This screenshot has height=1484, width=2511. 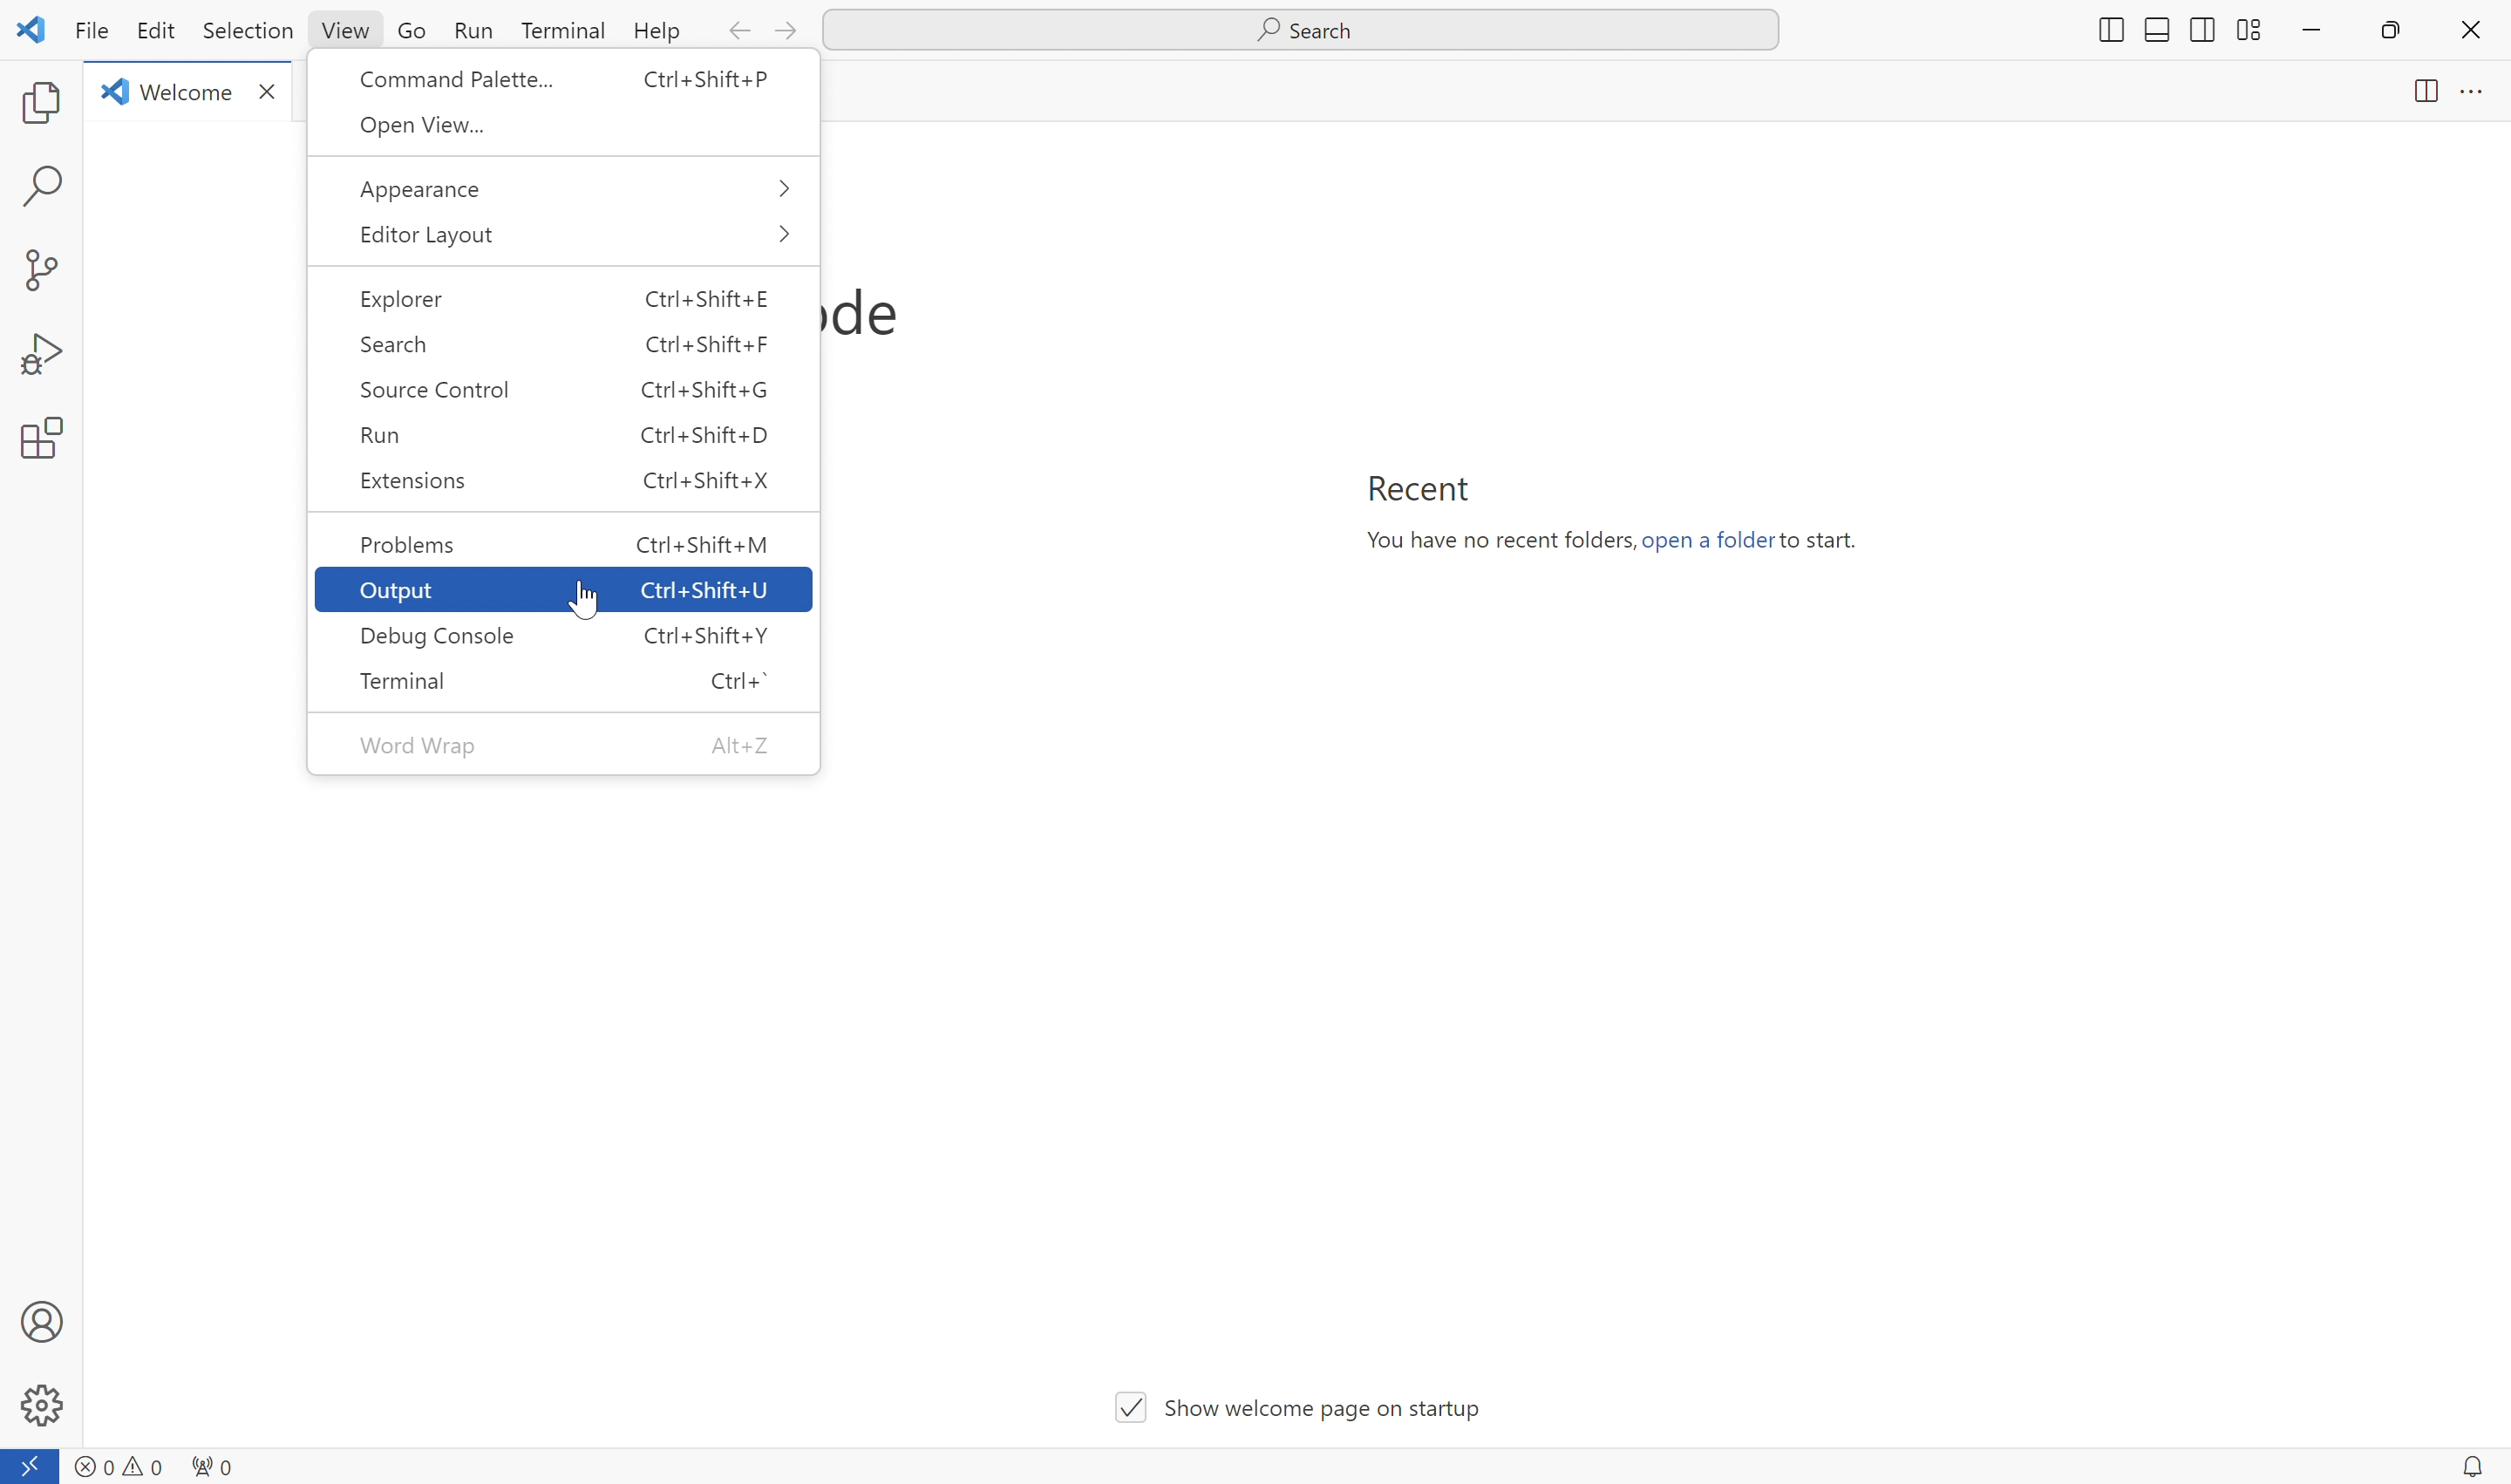 What do you see at coordinates (563, 298) in the screenshot?
I see `explorer` at bounding box center [563, 298].